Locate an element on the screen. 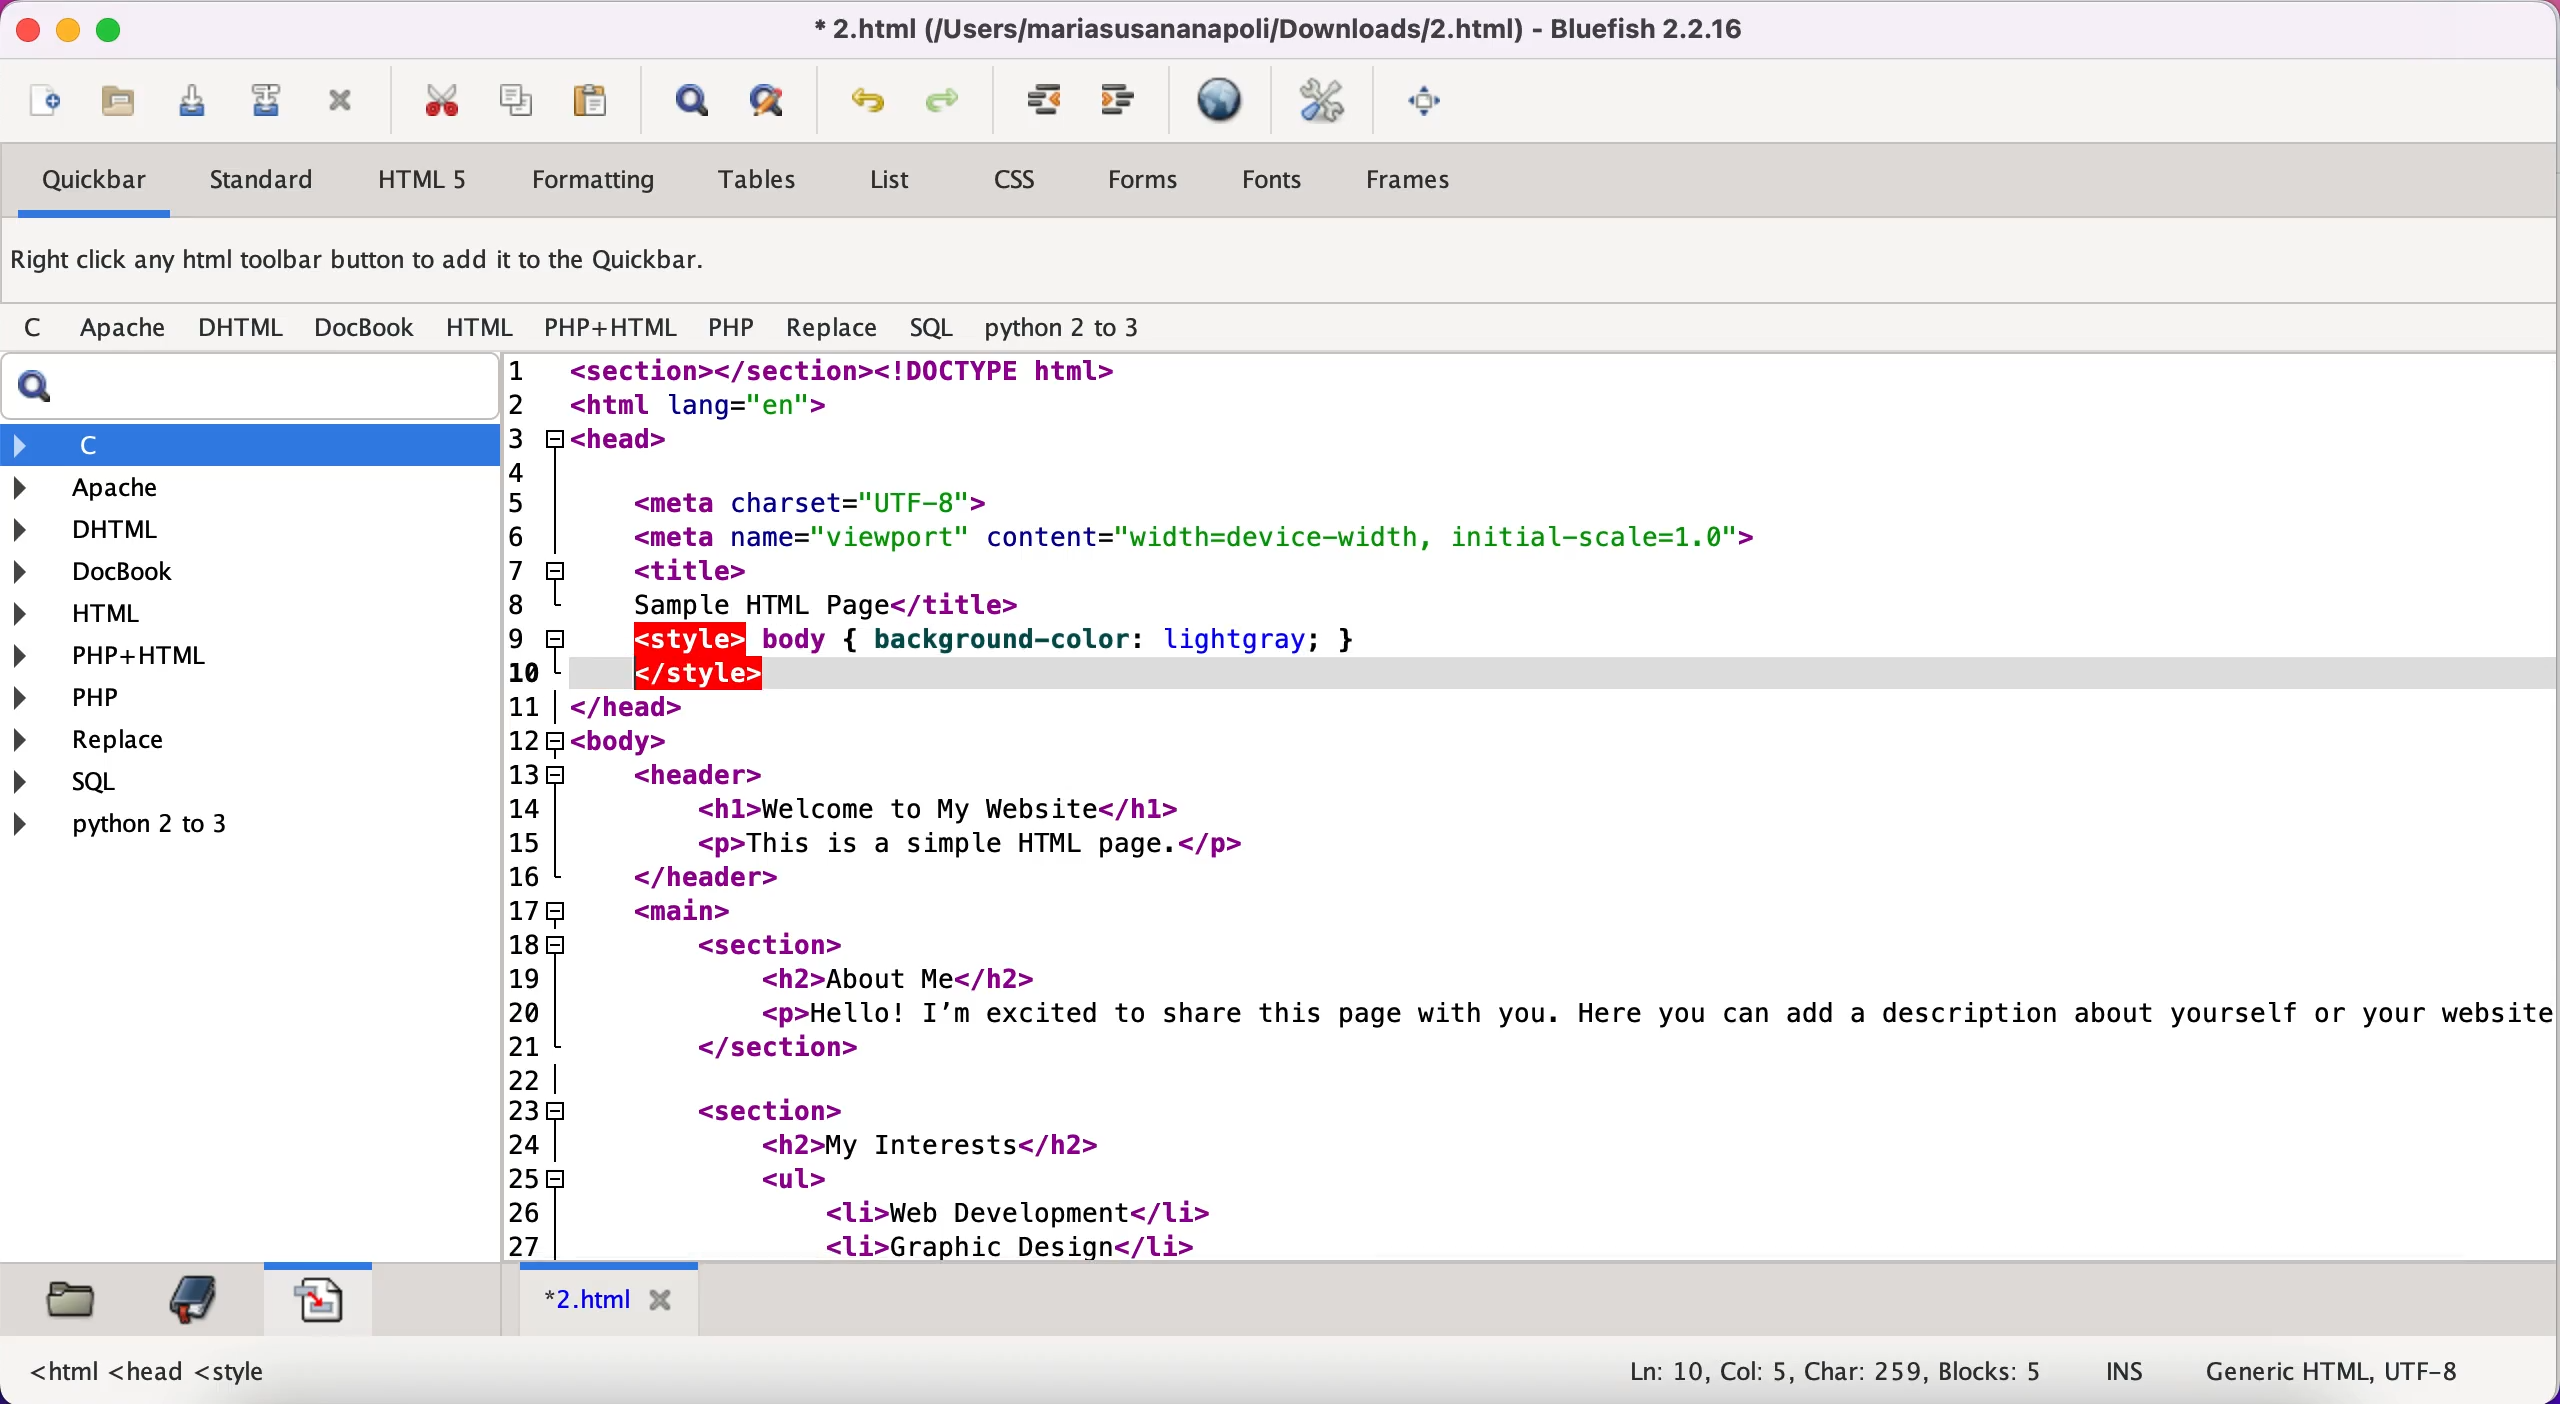 Image resolution: width=2560 pixels, height=1404 pixels. php+html is located at coordinates (614, 330).